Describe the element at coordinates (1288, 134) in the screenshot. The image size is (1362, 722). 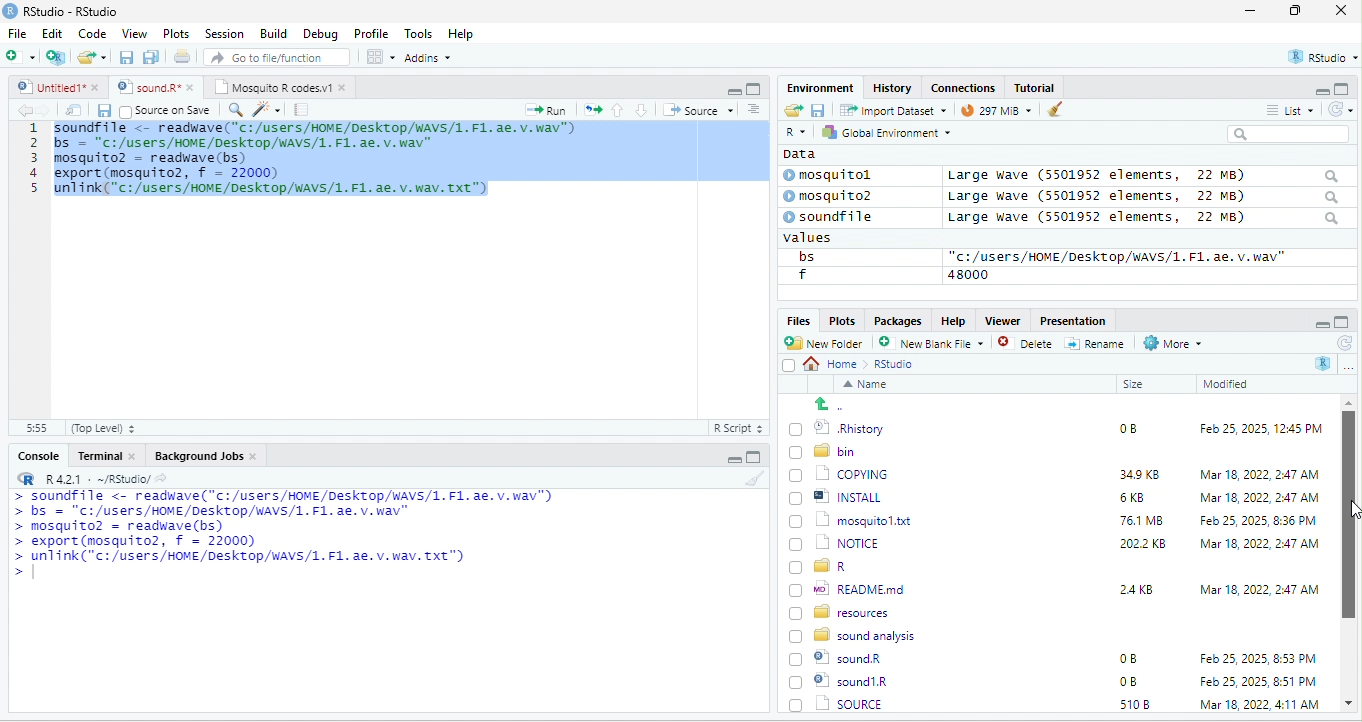
I see `search` at that location.